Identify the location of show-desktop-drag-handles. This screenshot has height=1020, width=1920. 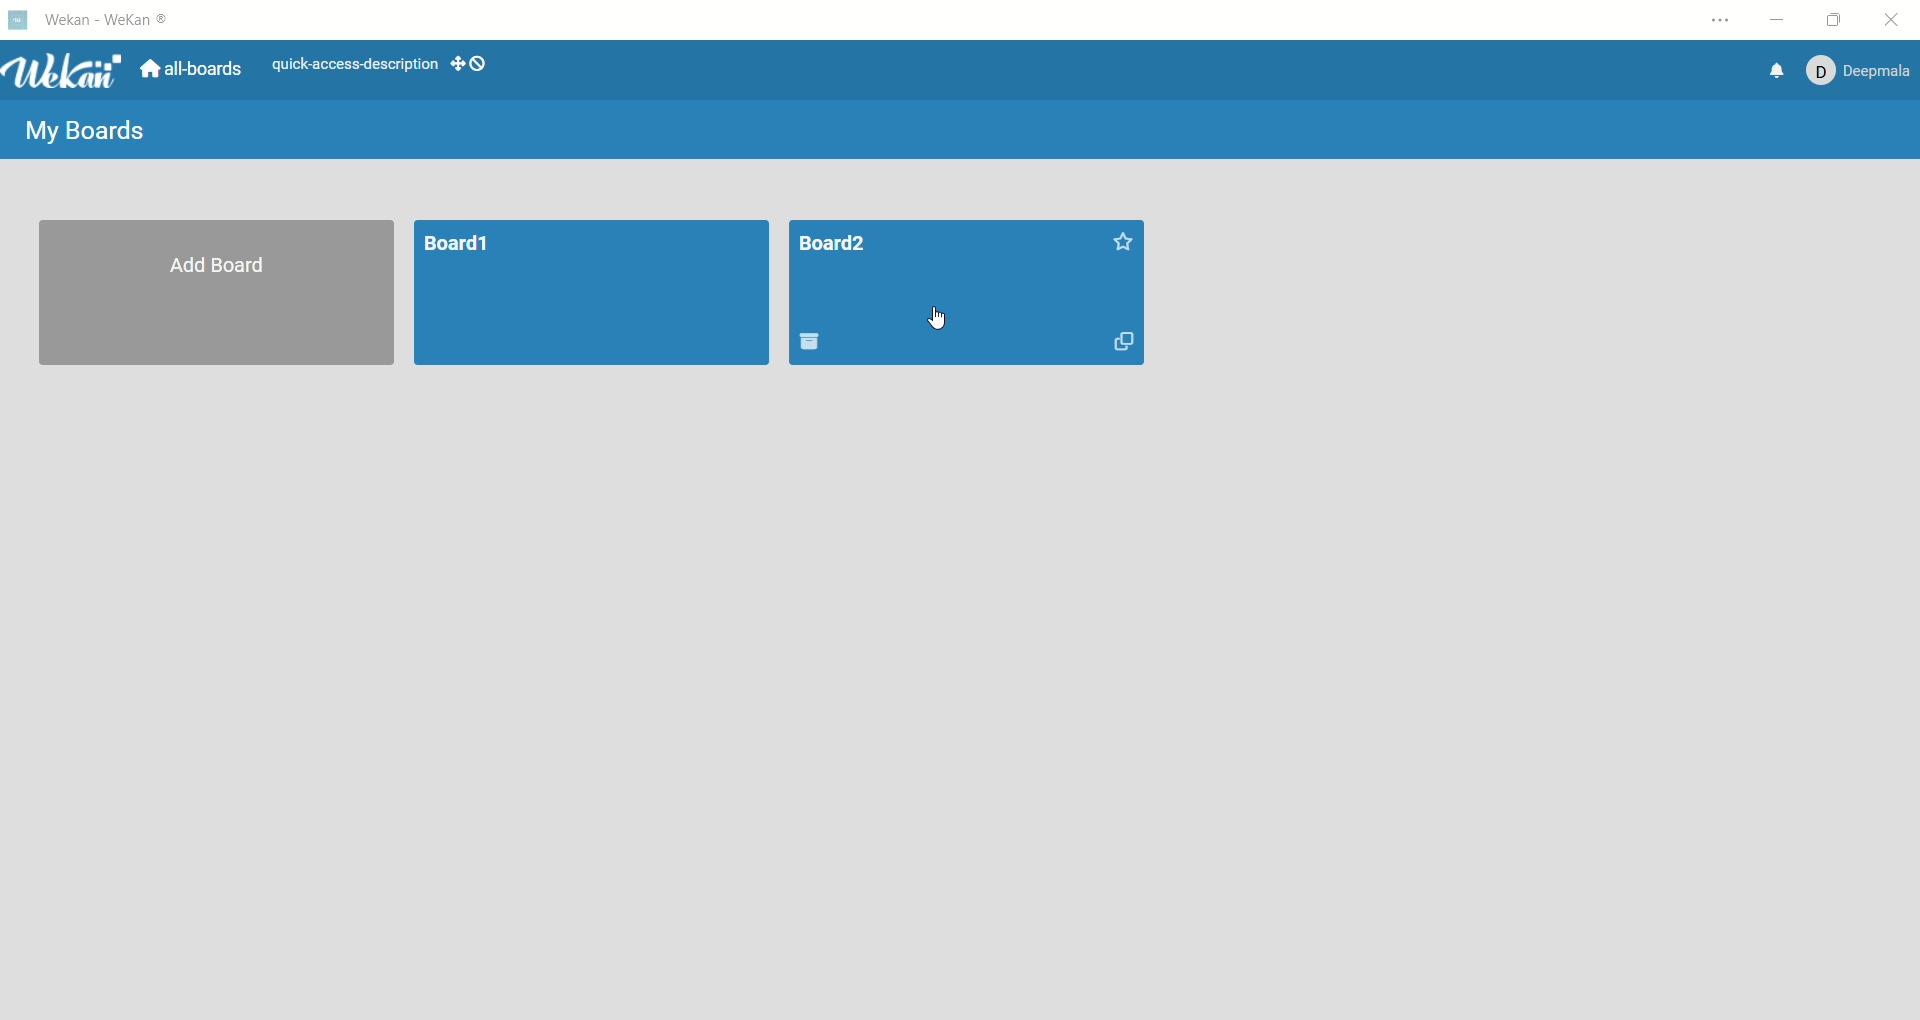
(477, 66).